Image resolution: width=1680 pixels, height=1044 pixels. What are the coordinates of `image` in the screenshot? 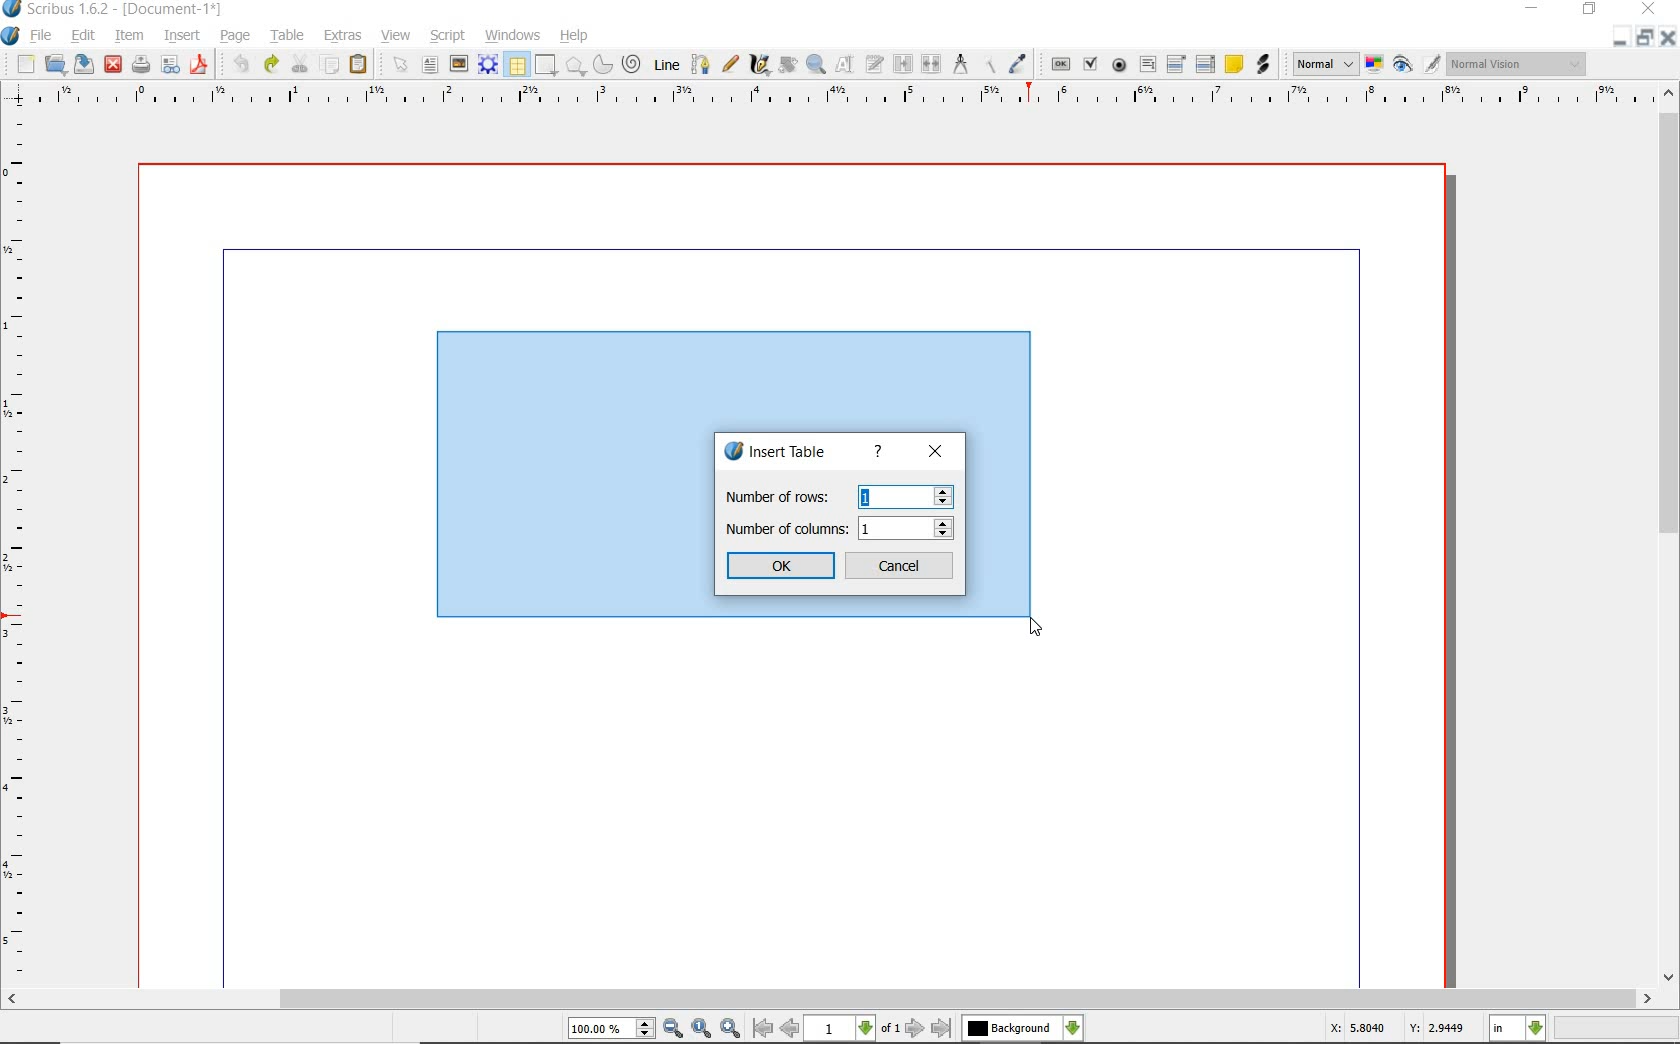 It's located at (459, 65).